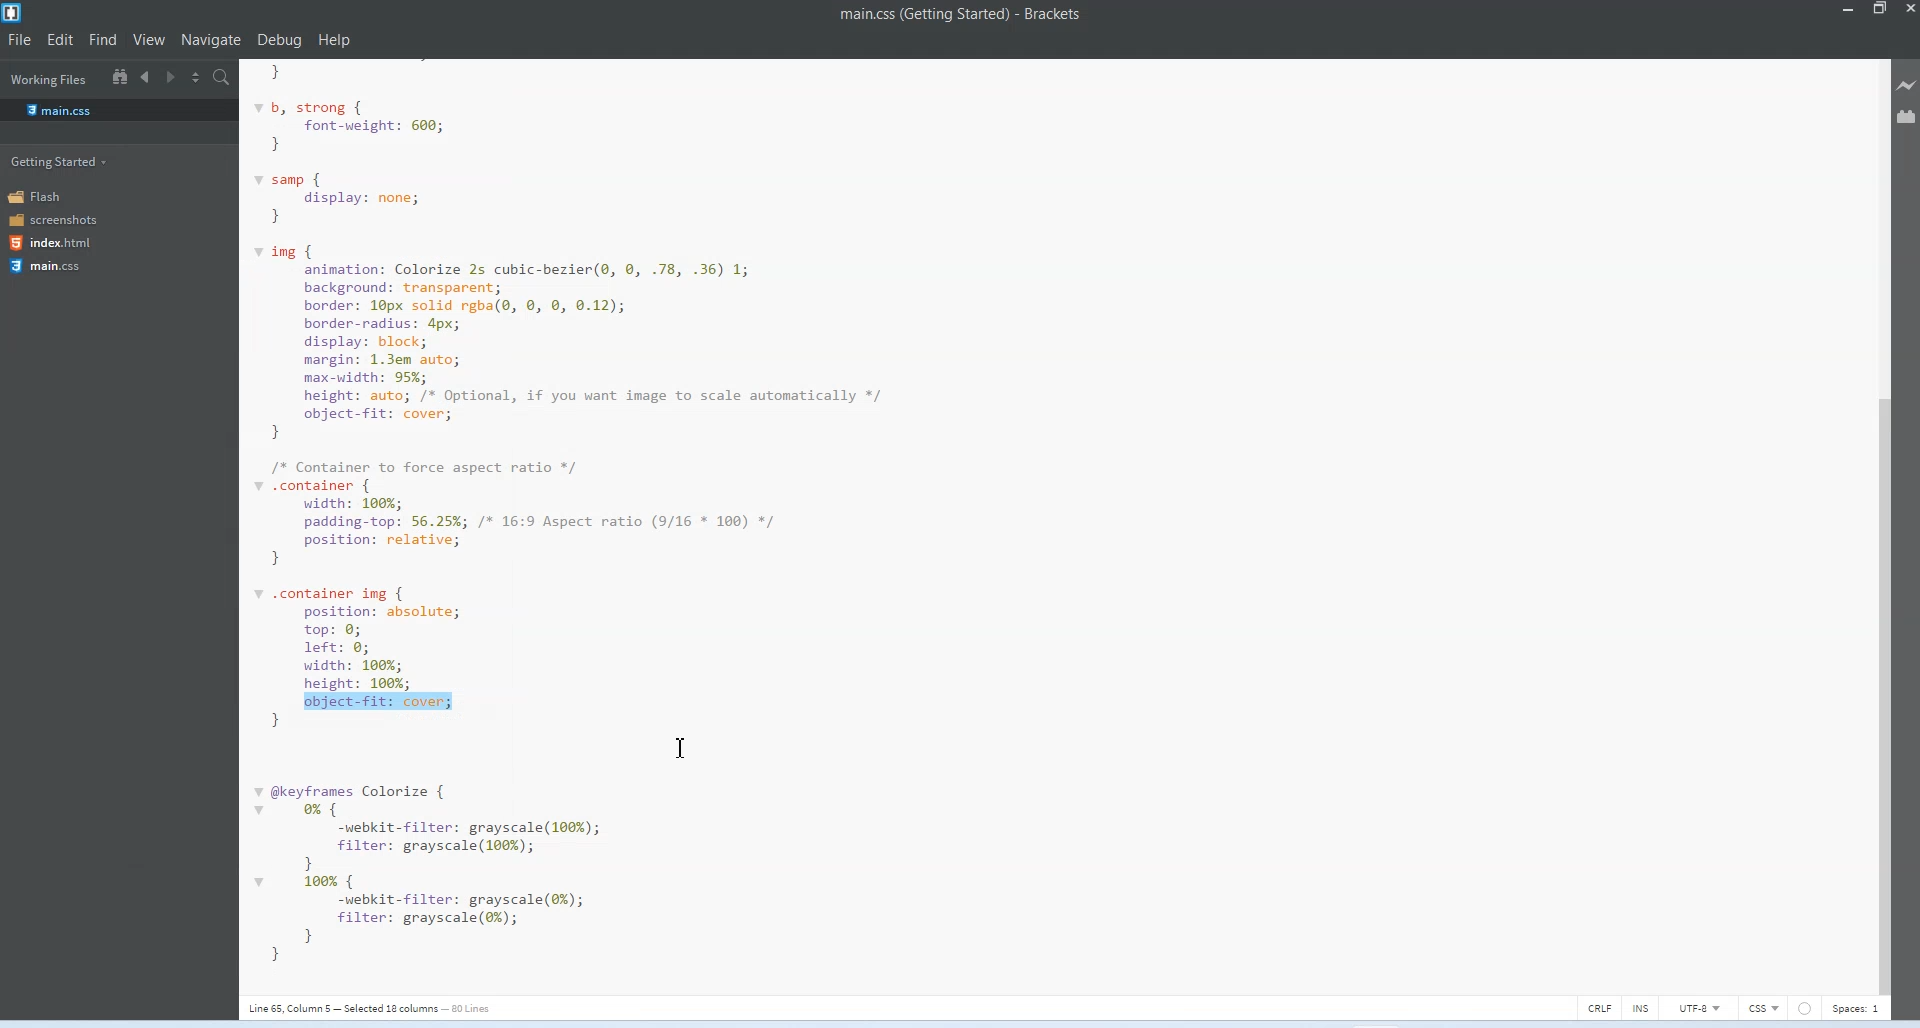 This screenshot has height=1028, width=1920. Describe the element at coordinates (58, 109) in the screenshot. I see `main.css` at that location.